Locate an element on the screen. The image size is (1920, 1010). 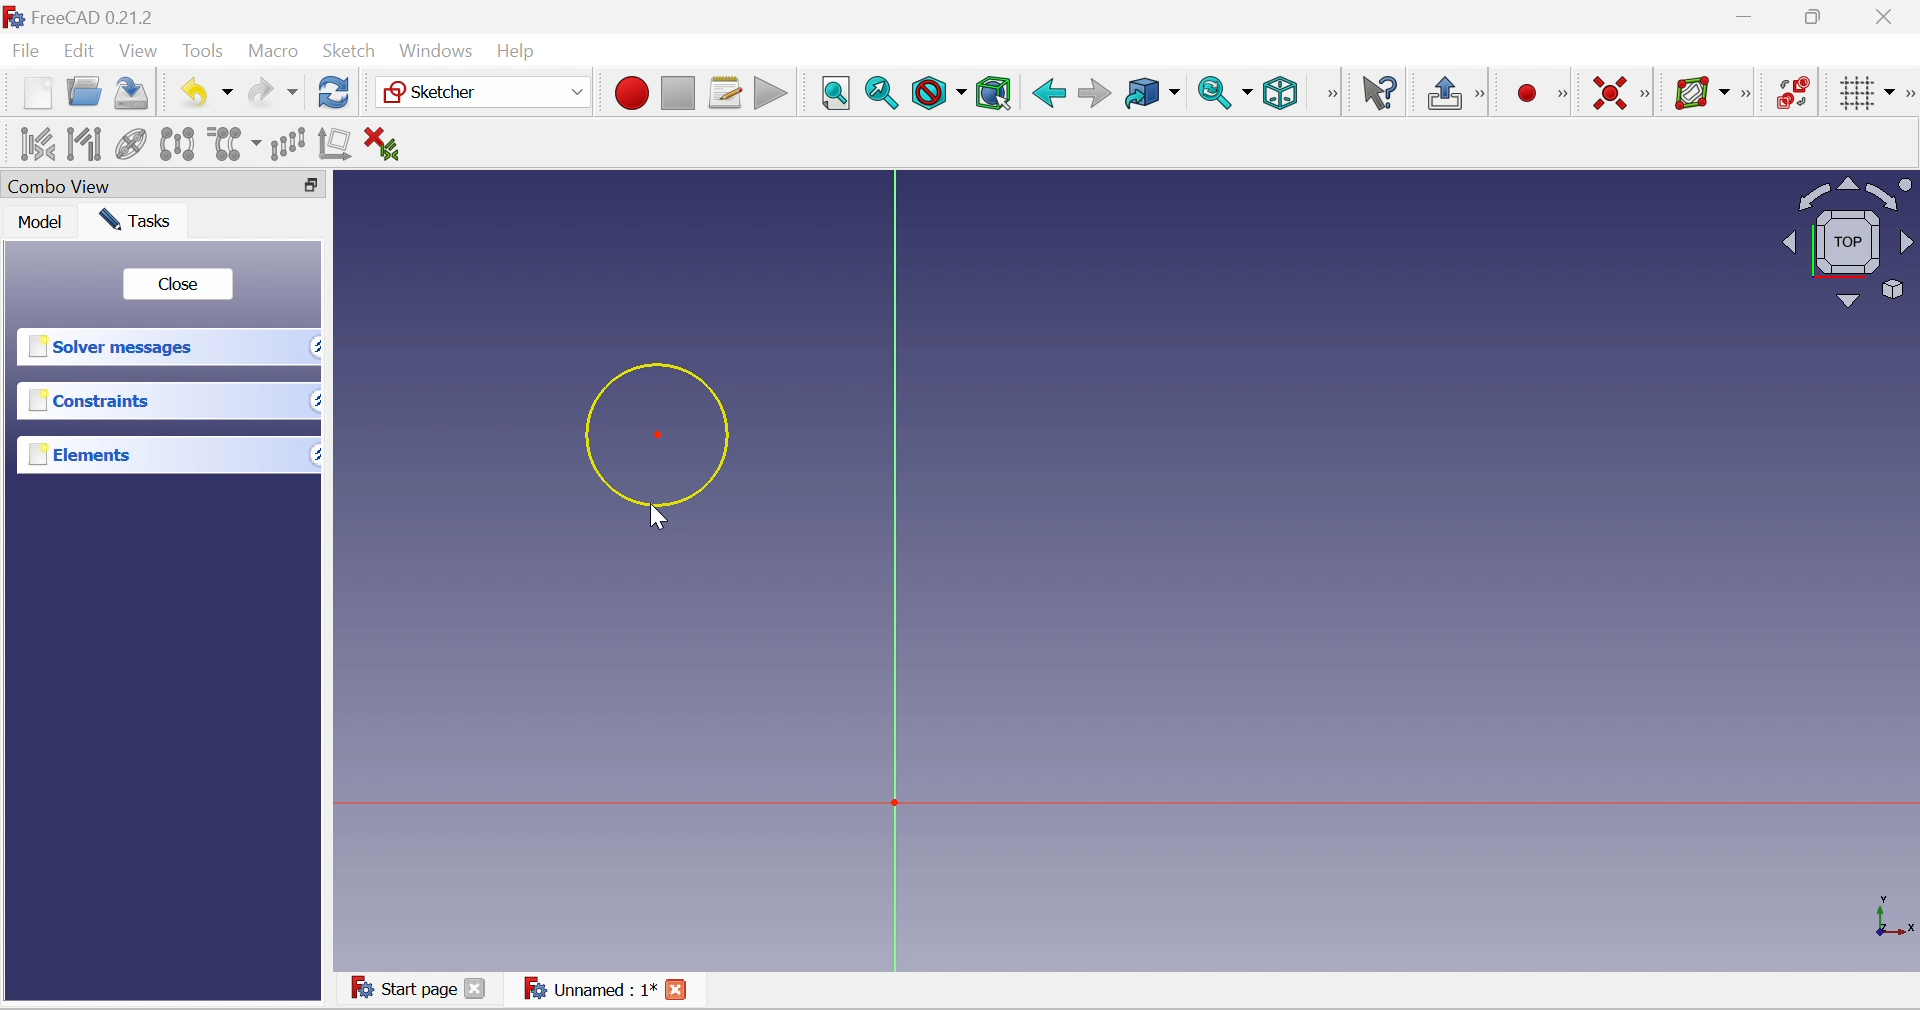
Sketcher B-spline tools is located at coordinates (1750, 94).